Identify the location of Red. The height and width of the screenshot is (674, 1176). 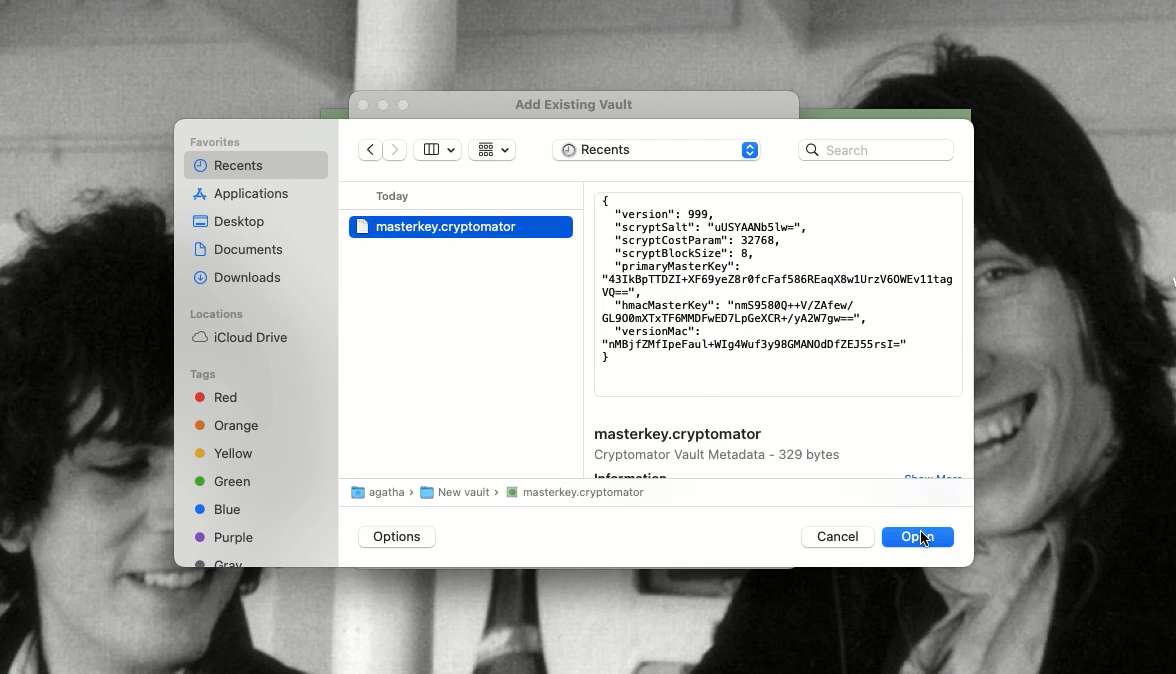
(220, 400).